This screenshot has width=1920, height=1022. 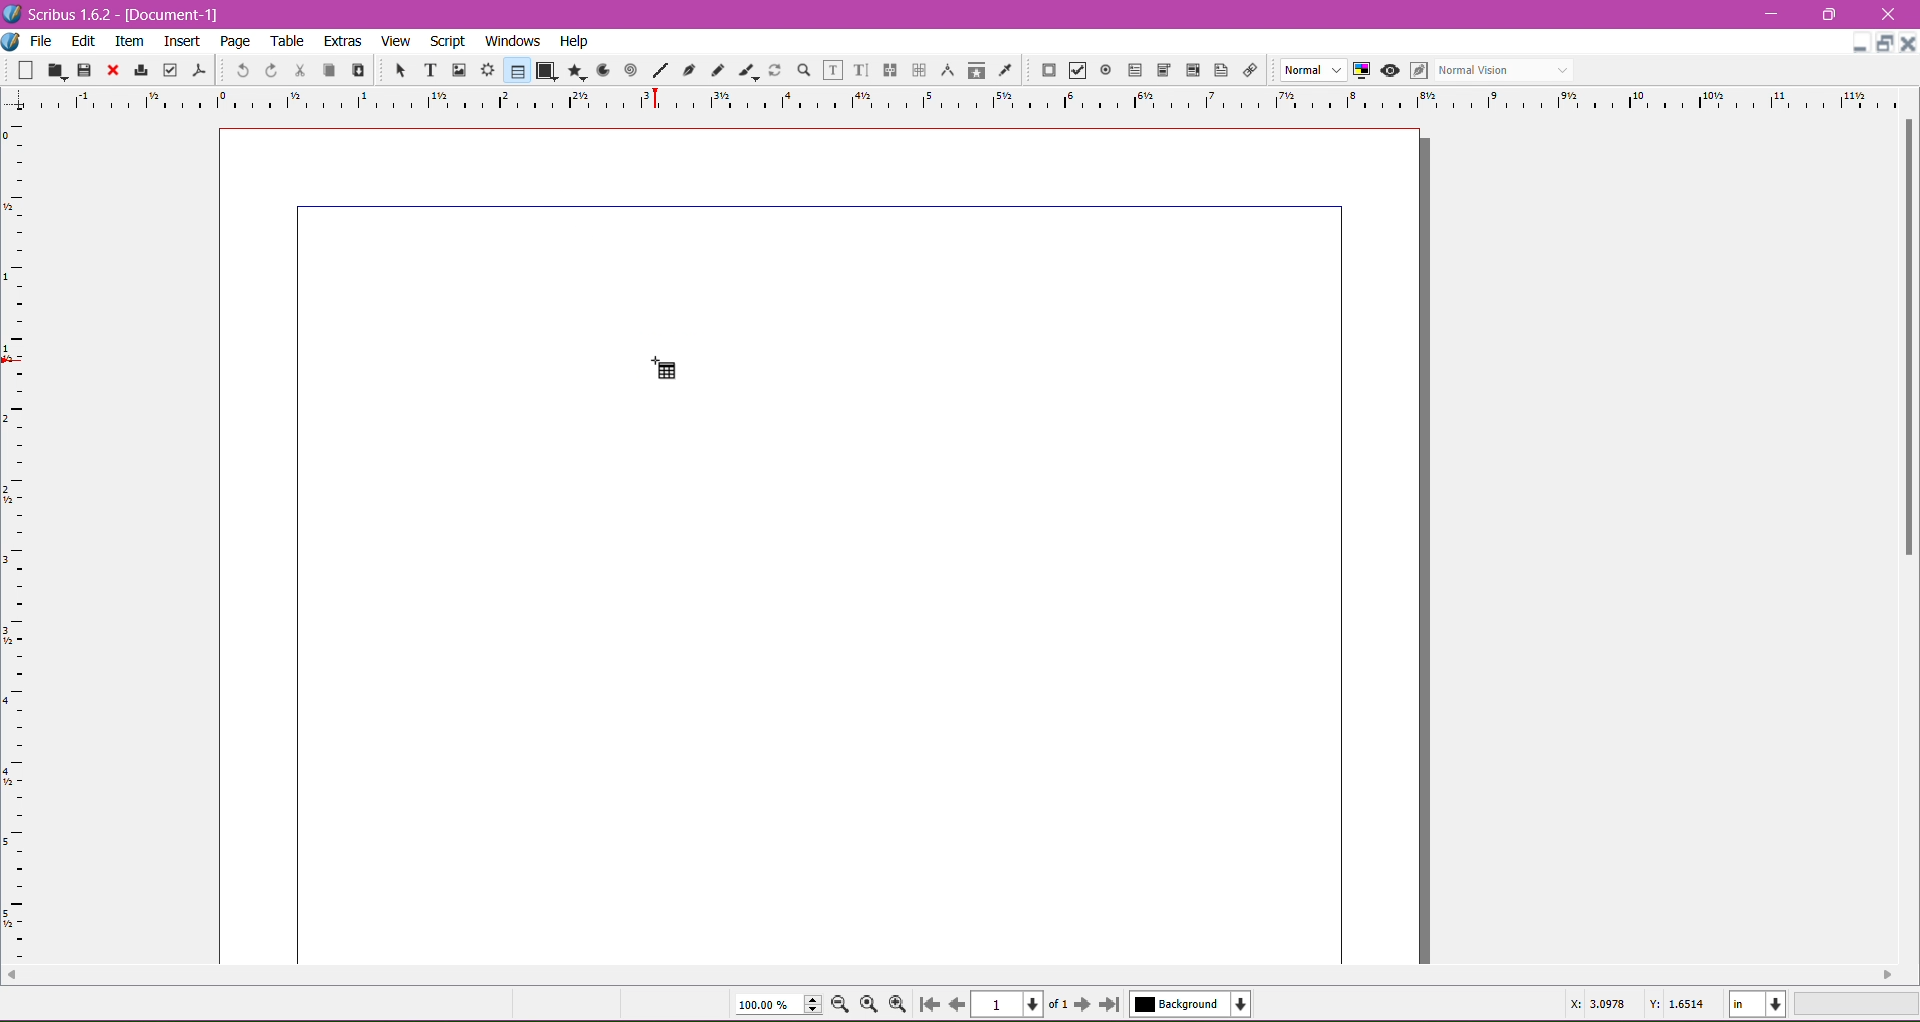 I want to click on Arc, so click(x=601, y=69).